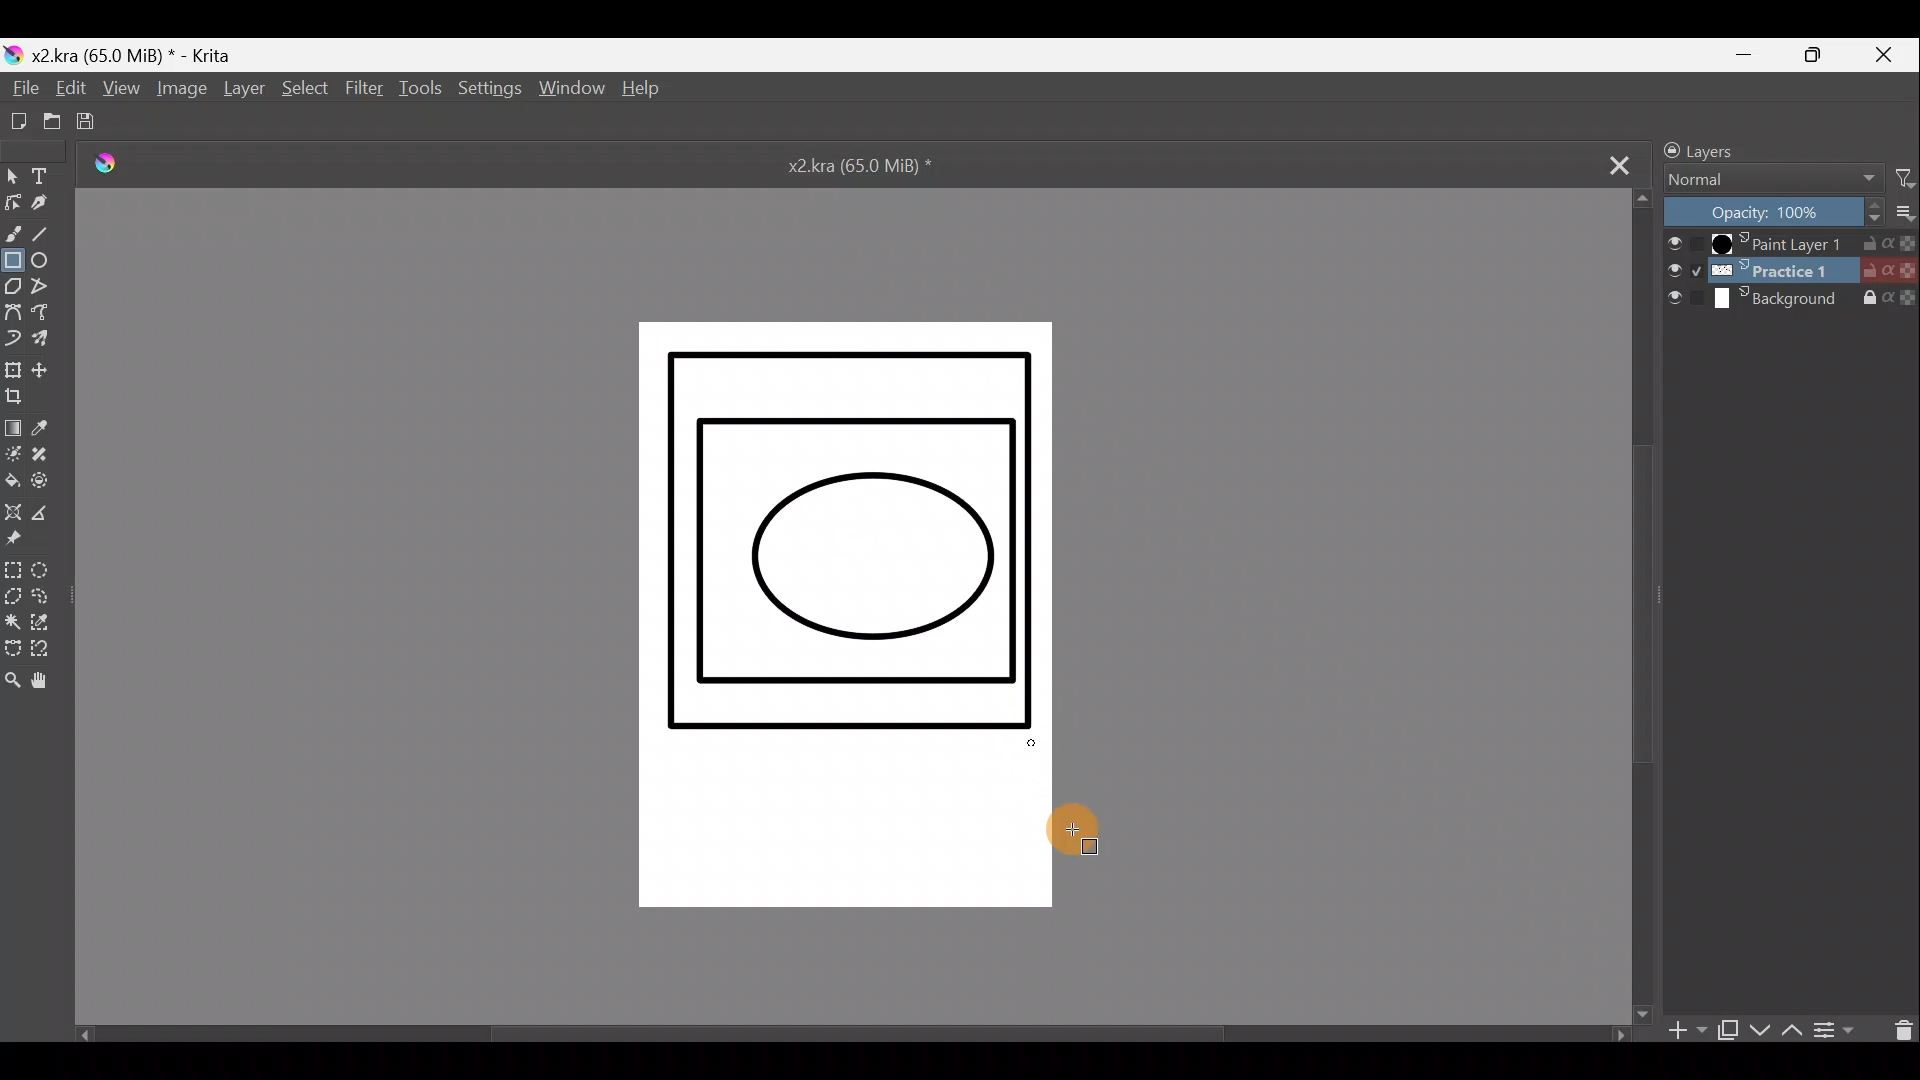  Describe the element at coordinates (14, 480) in the screenshot. I see `Fill a contiguous area of colour with colour/fill a selection` at that location.